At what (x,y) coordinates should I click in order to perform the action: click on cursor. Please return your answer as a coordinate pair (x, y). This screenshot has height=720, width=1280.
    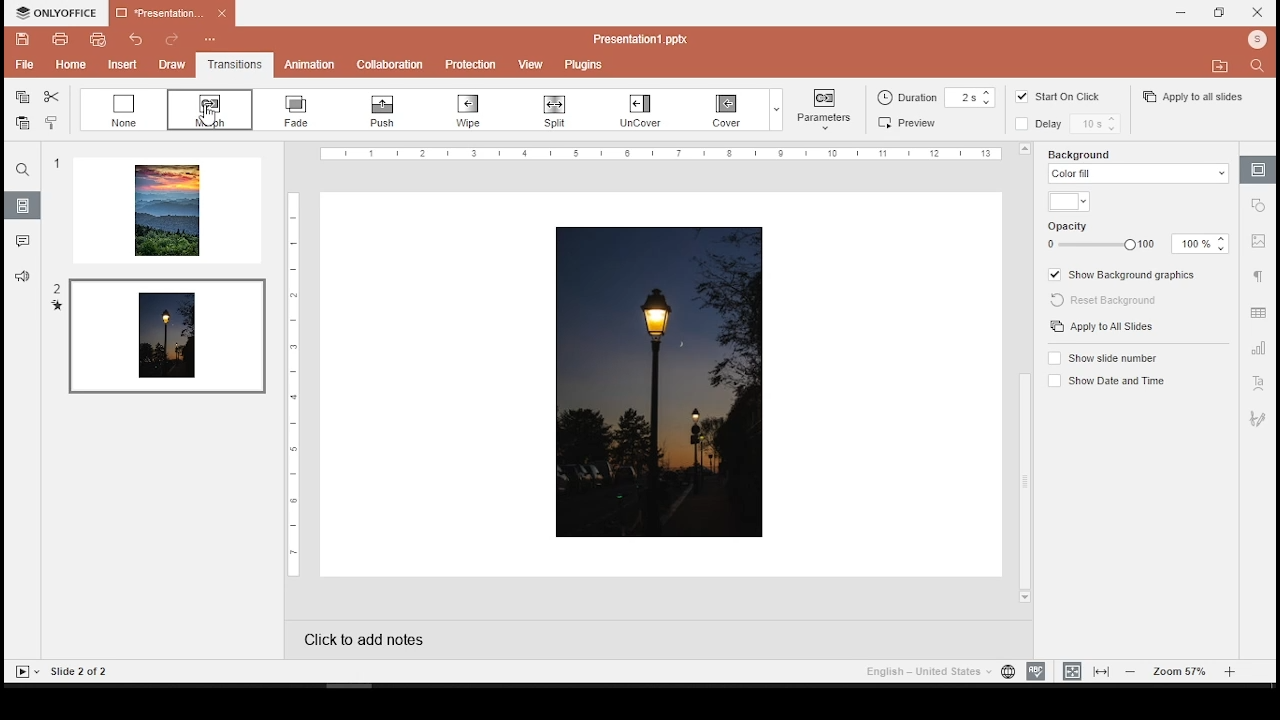
    Looking at the image, I should click on (208, 117).